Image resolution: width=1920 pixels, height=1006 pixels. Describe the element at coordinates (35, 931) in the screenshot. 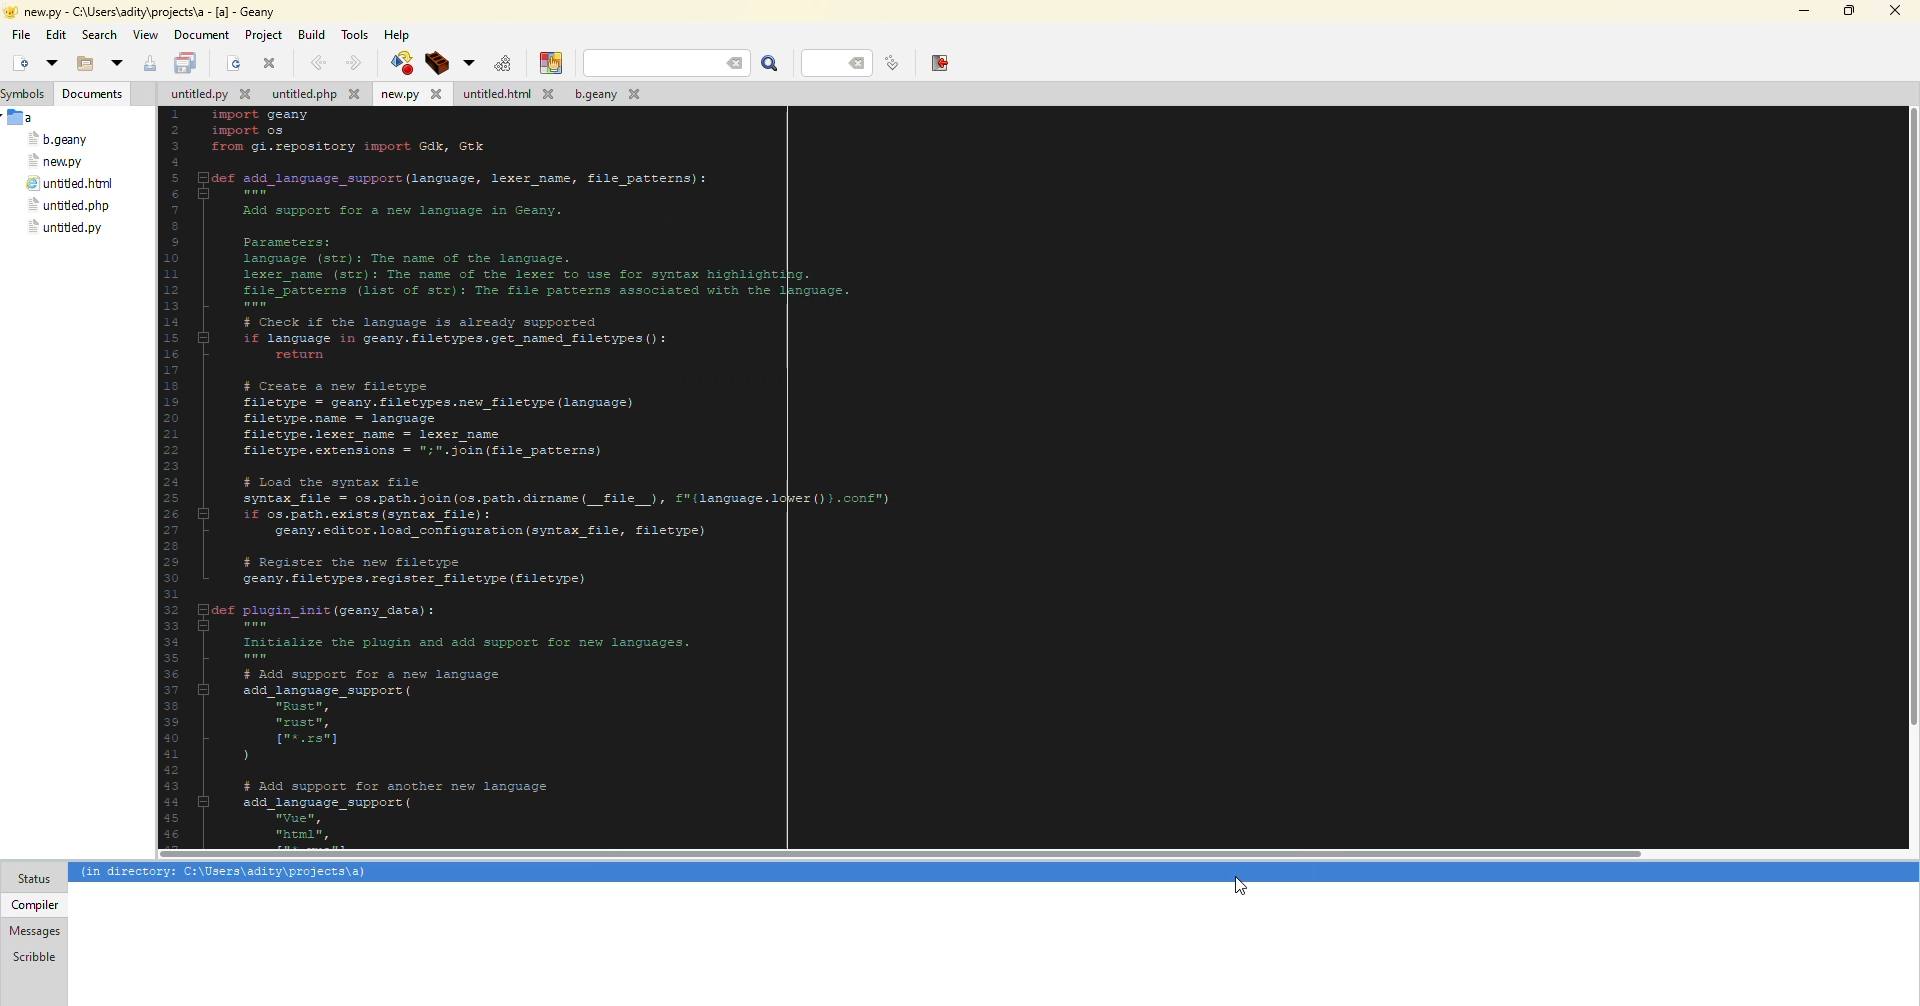

I see `messages` at that location.